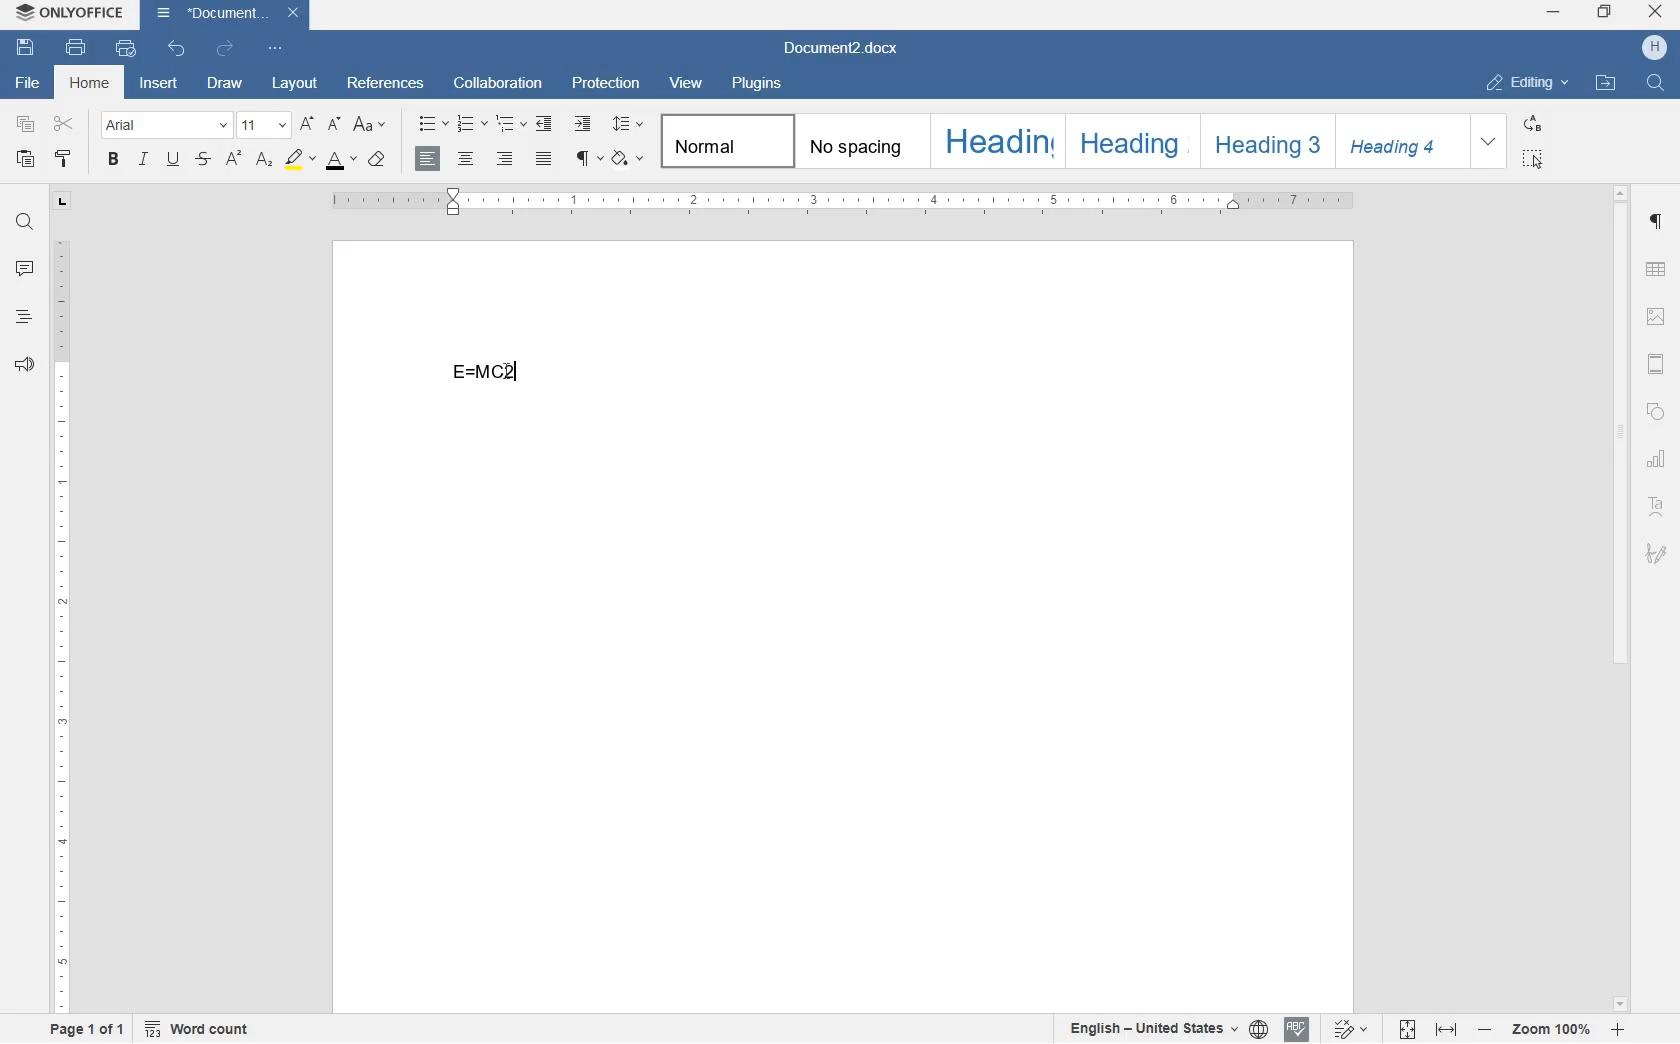 This screenshot has width=1680, height=1044. Describe the element at coordinates (587, 160) in the screenshot. I see `non printing characters` at that location.